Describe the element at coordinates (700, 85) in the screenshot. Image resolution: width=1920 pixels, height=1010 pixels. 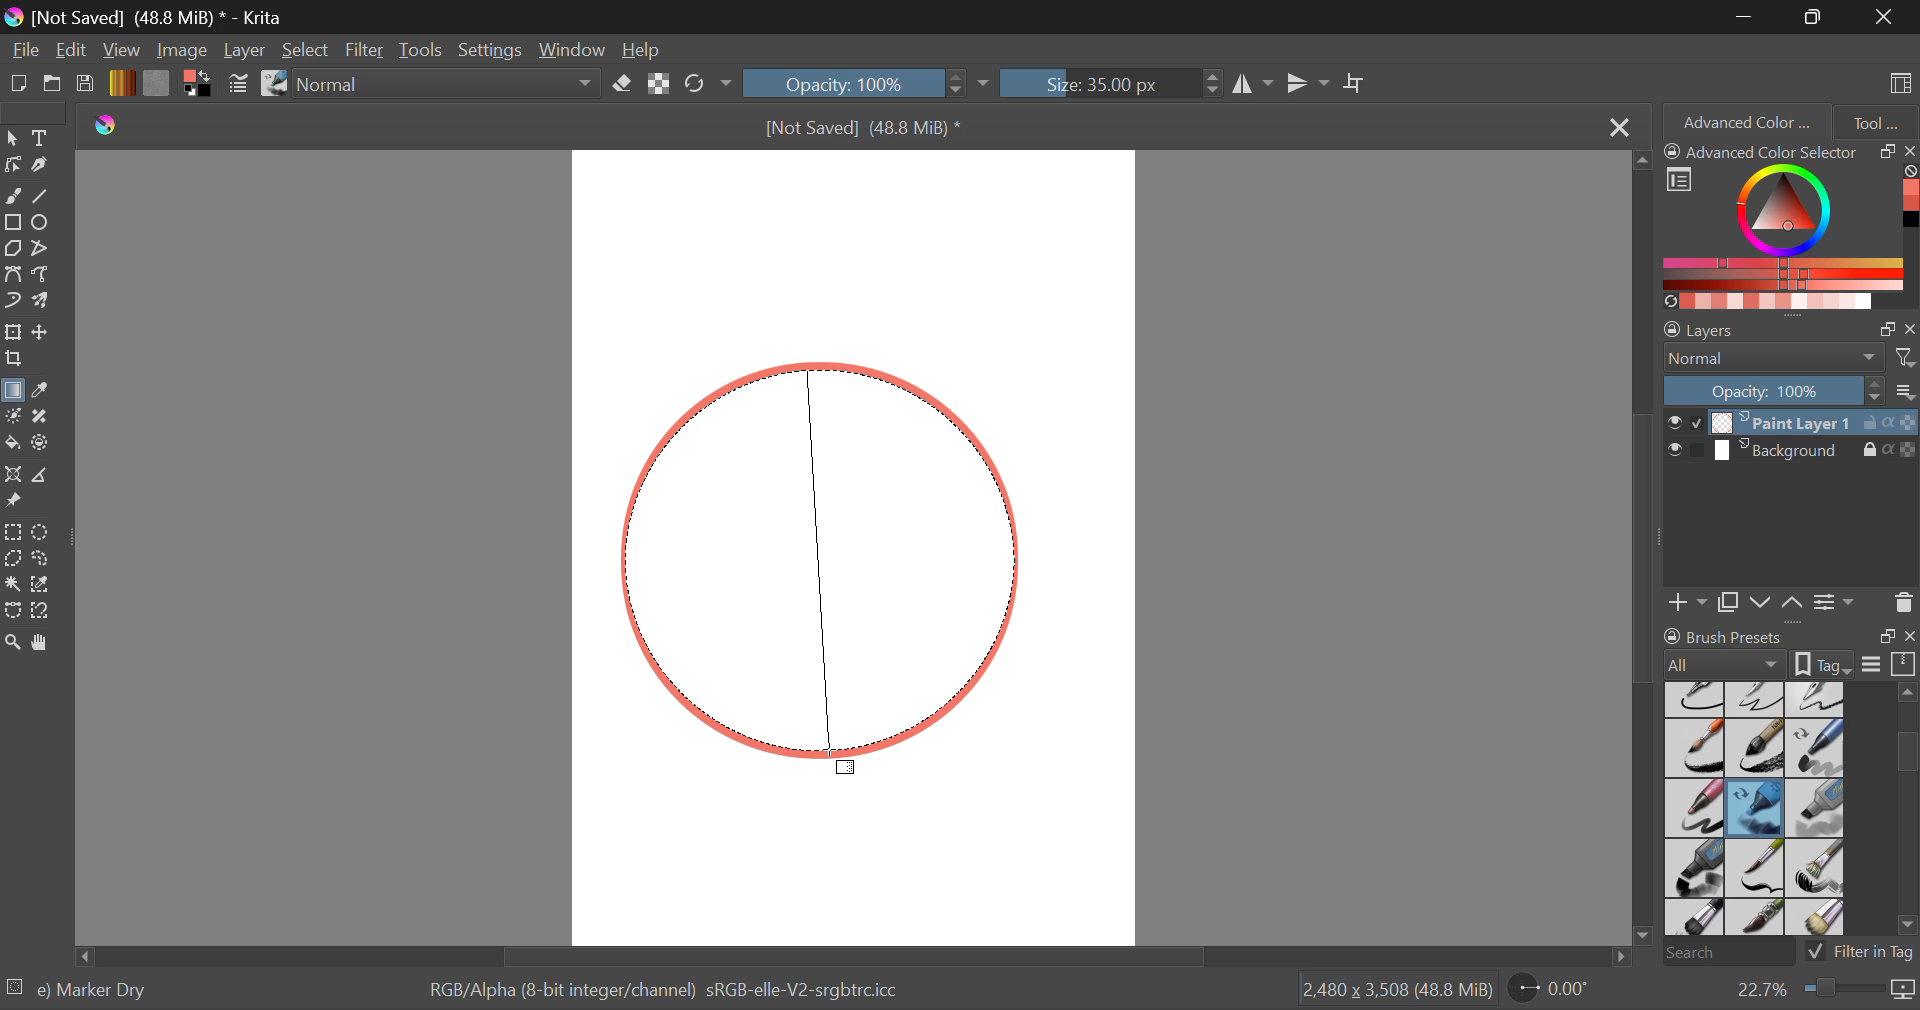
I see `Refresh` at that location.